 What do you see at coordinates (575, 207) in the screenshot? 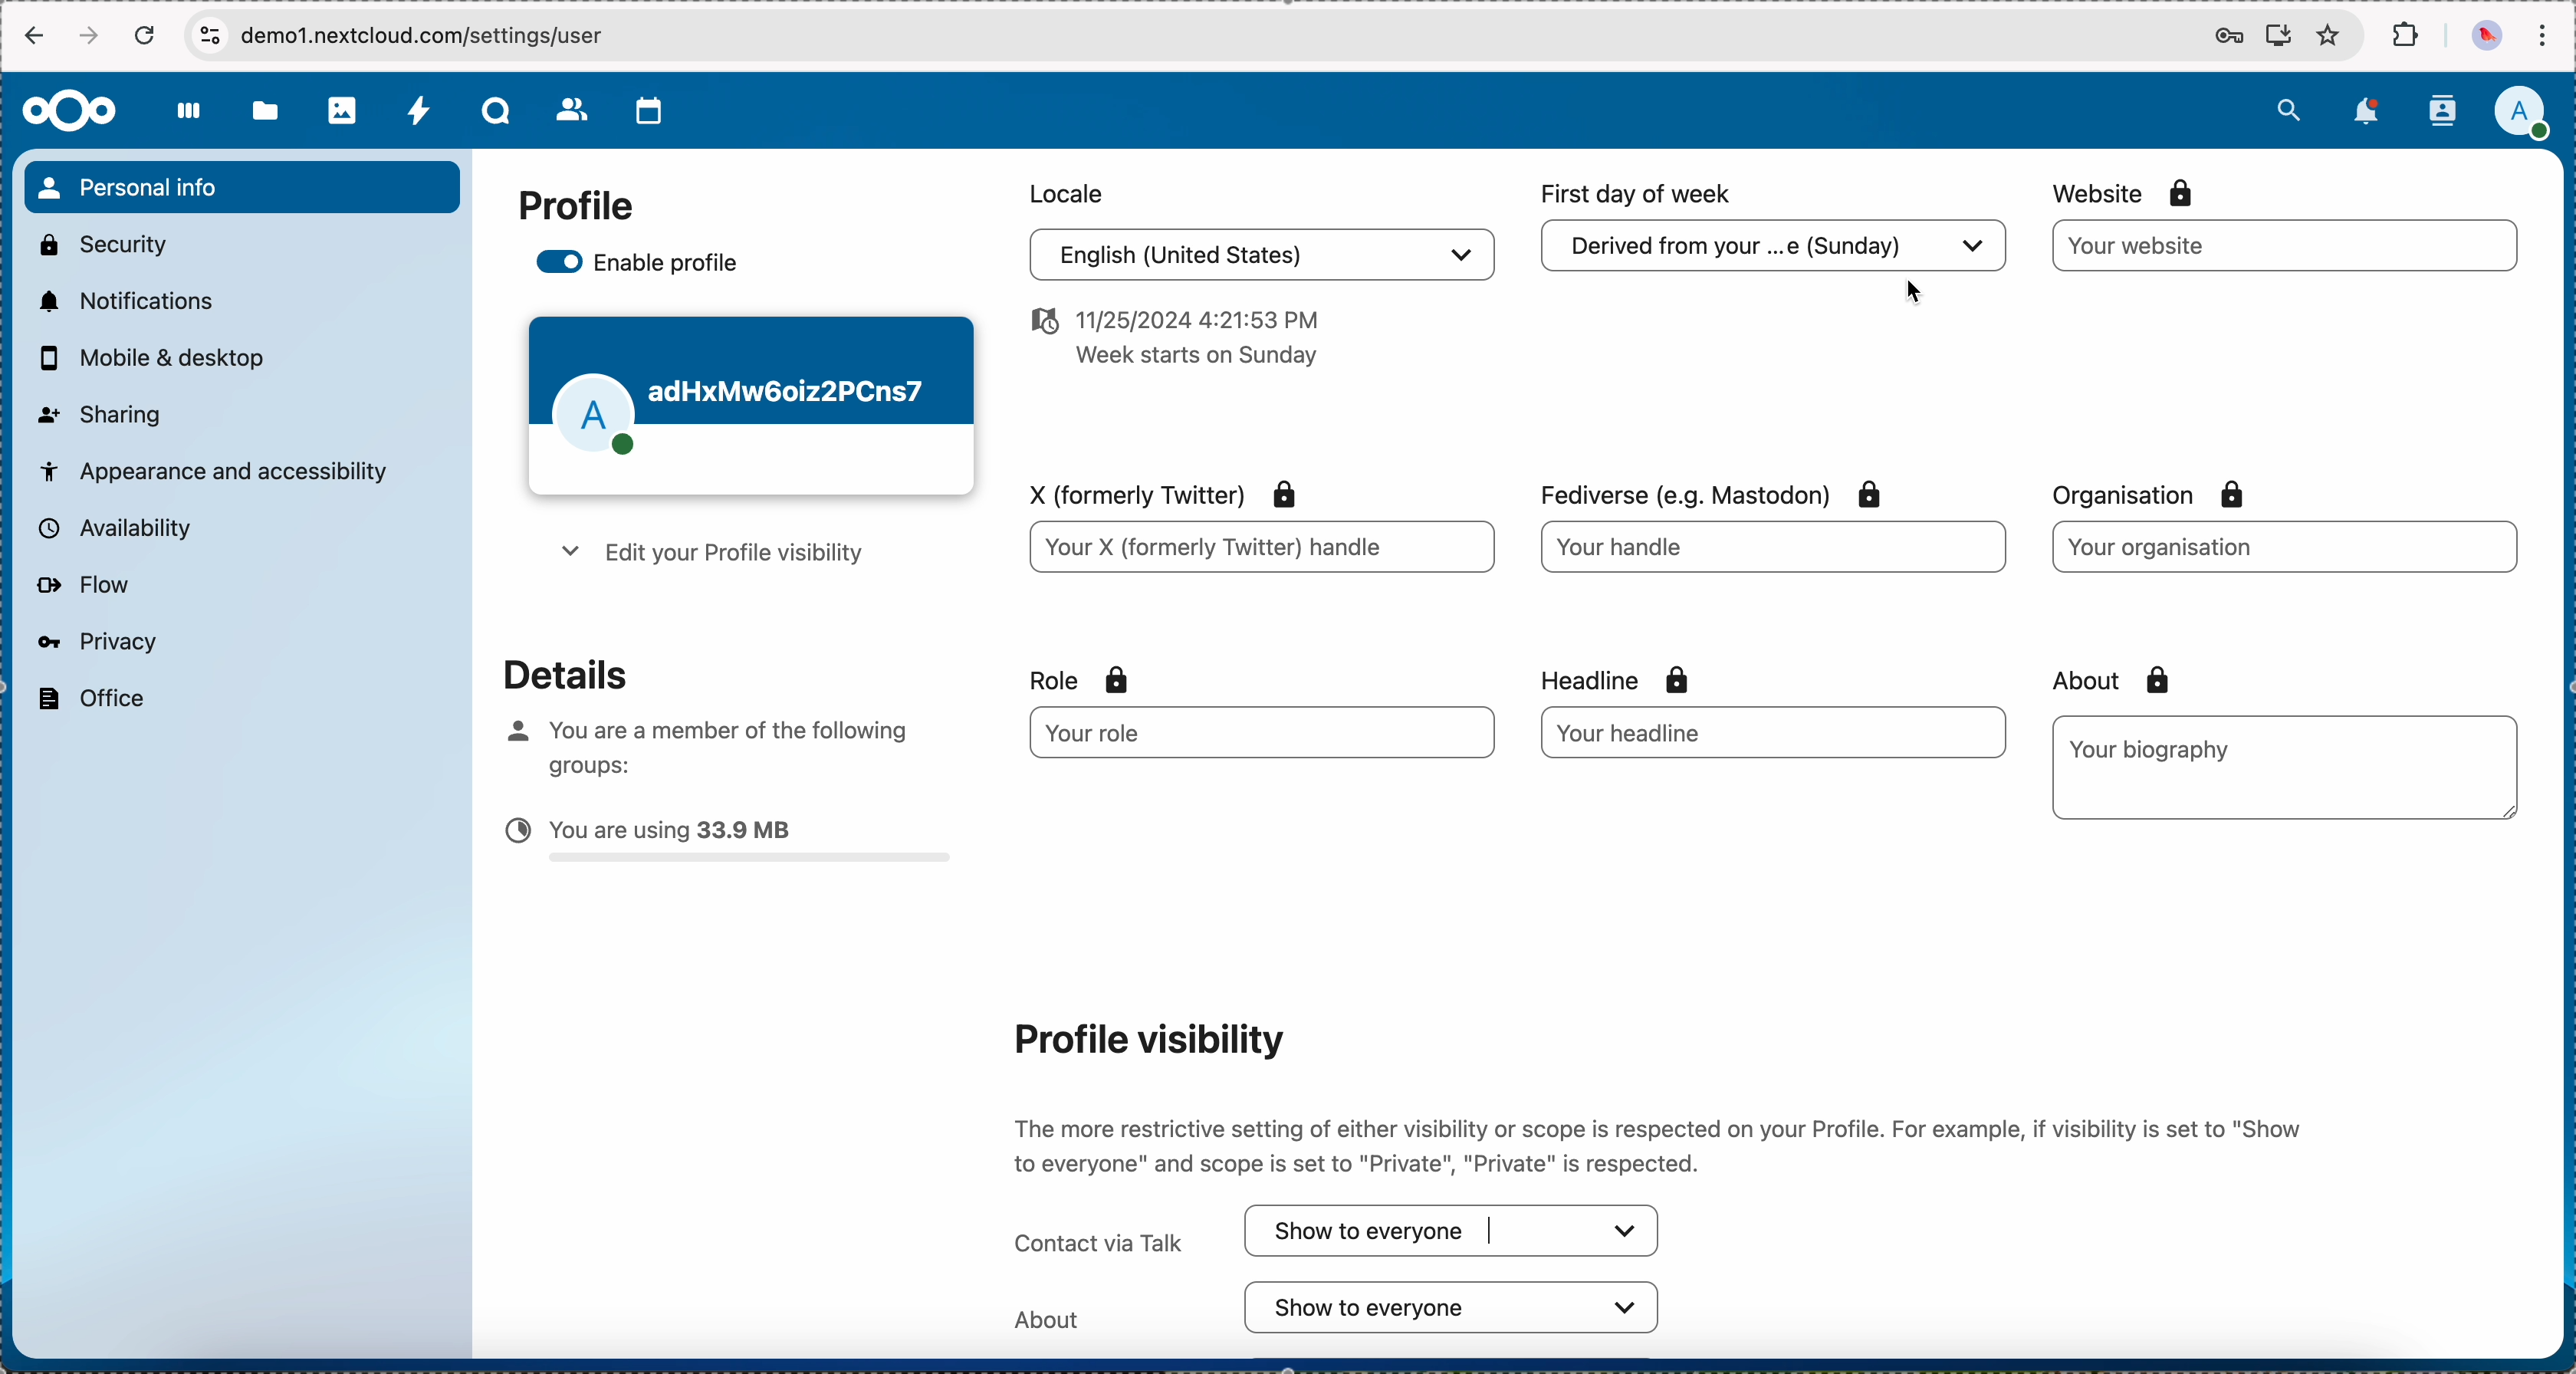
I see `profile` at bounding box center [575, 207].